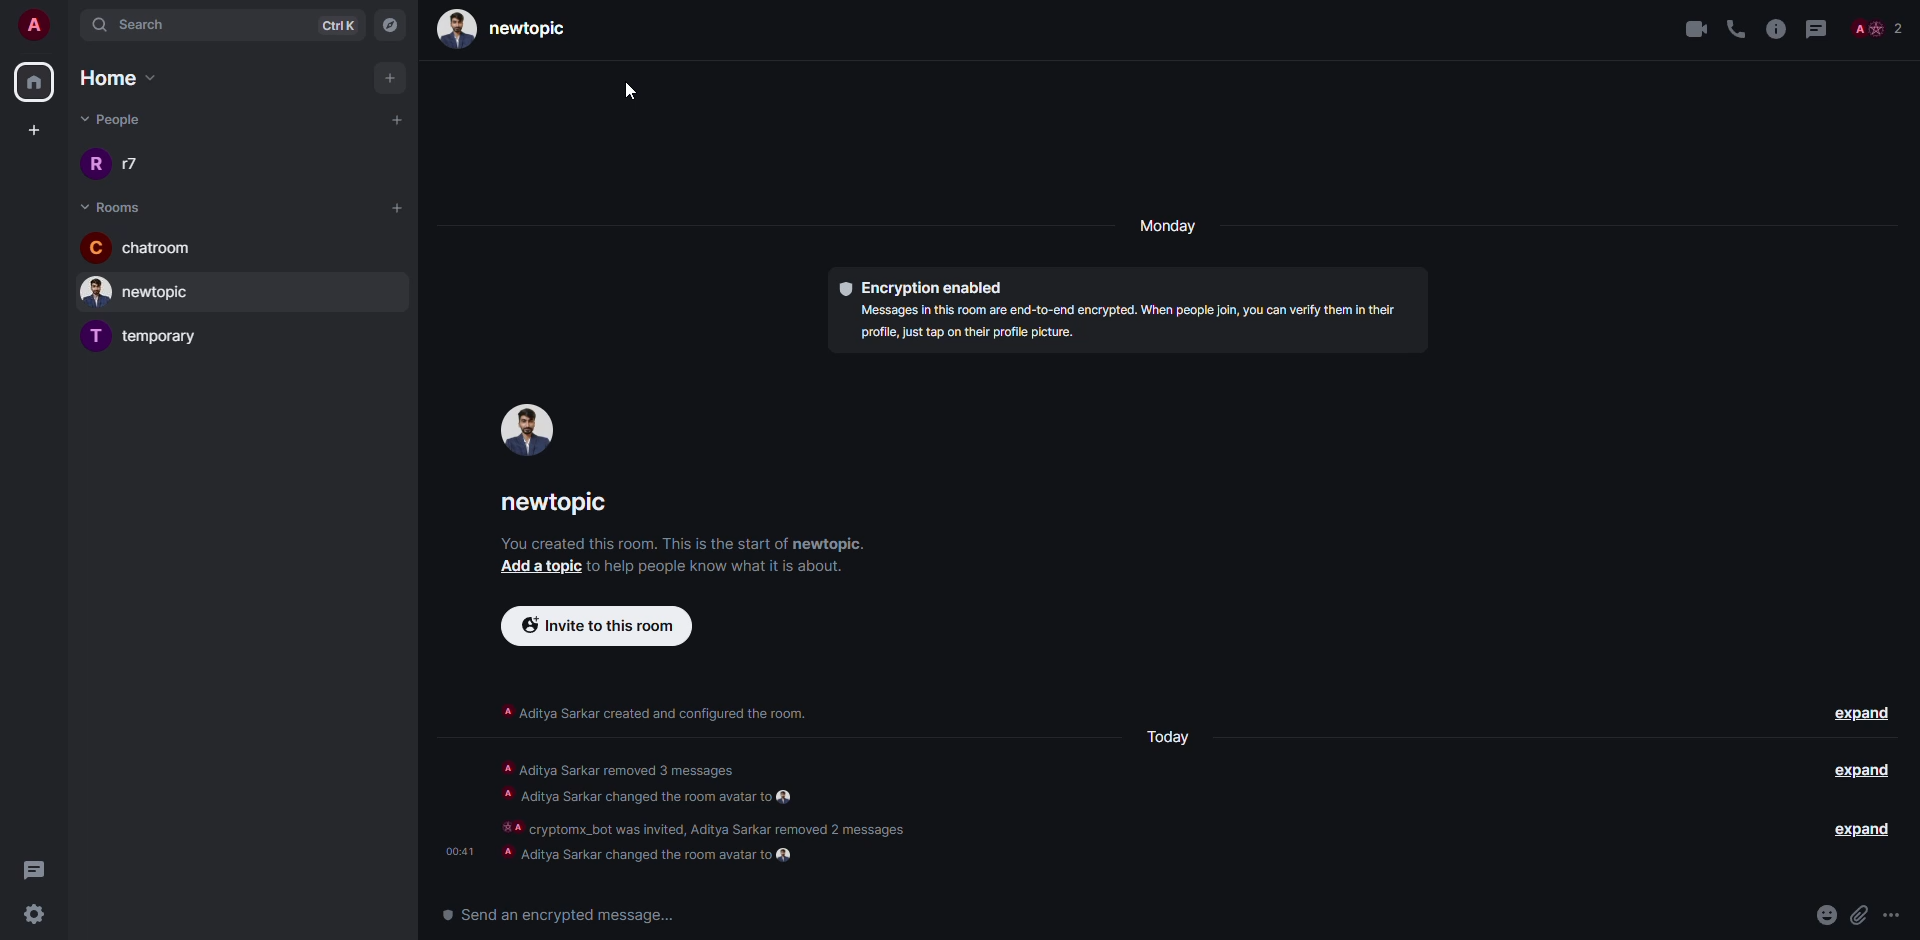 This screenshot has height=940, width=1920. I want to click on expand, so click(1864, 830).